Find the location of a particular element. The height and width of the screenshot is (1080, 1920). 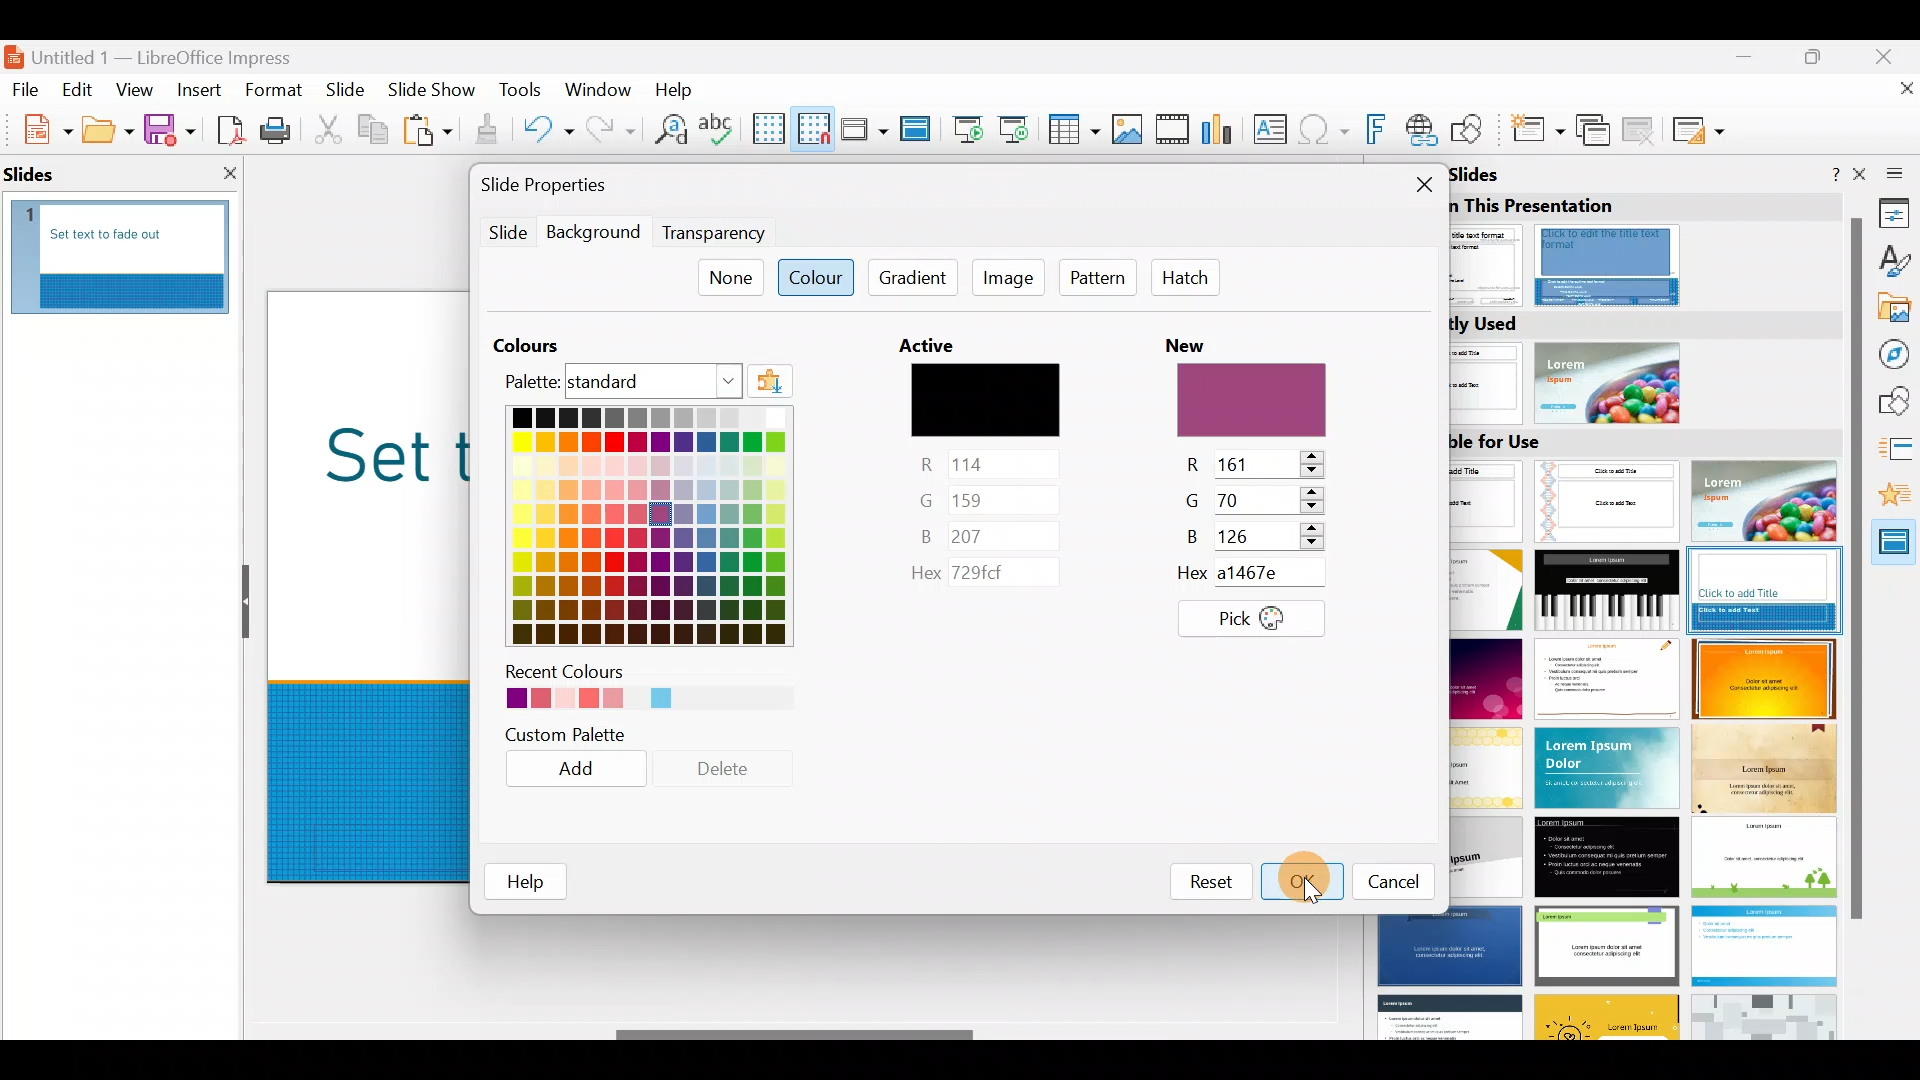

Insert is located at coordinates (198, 90).